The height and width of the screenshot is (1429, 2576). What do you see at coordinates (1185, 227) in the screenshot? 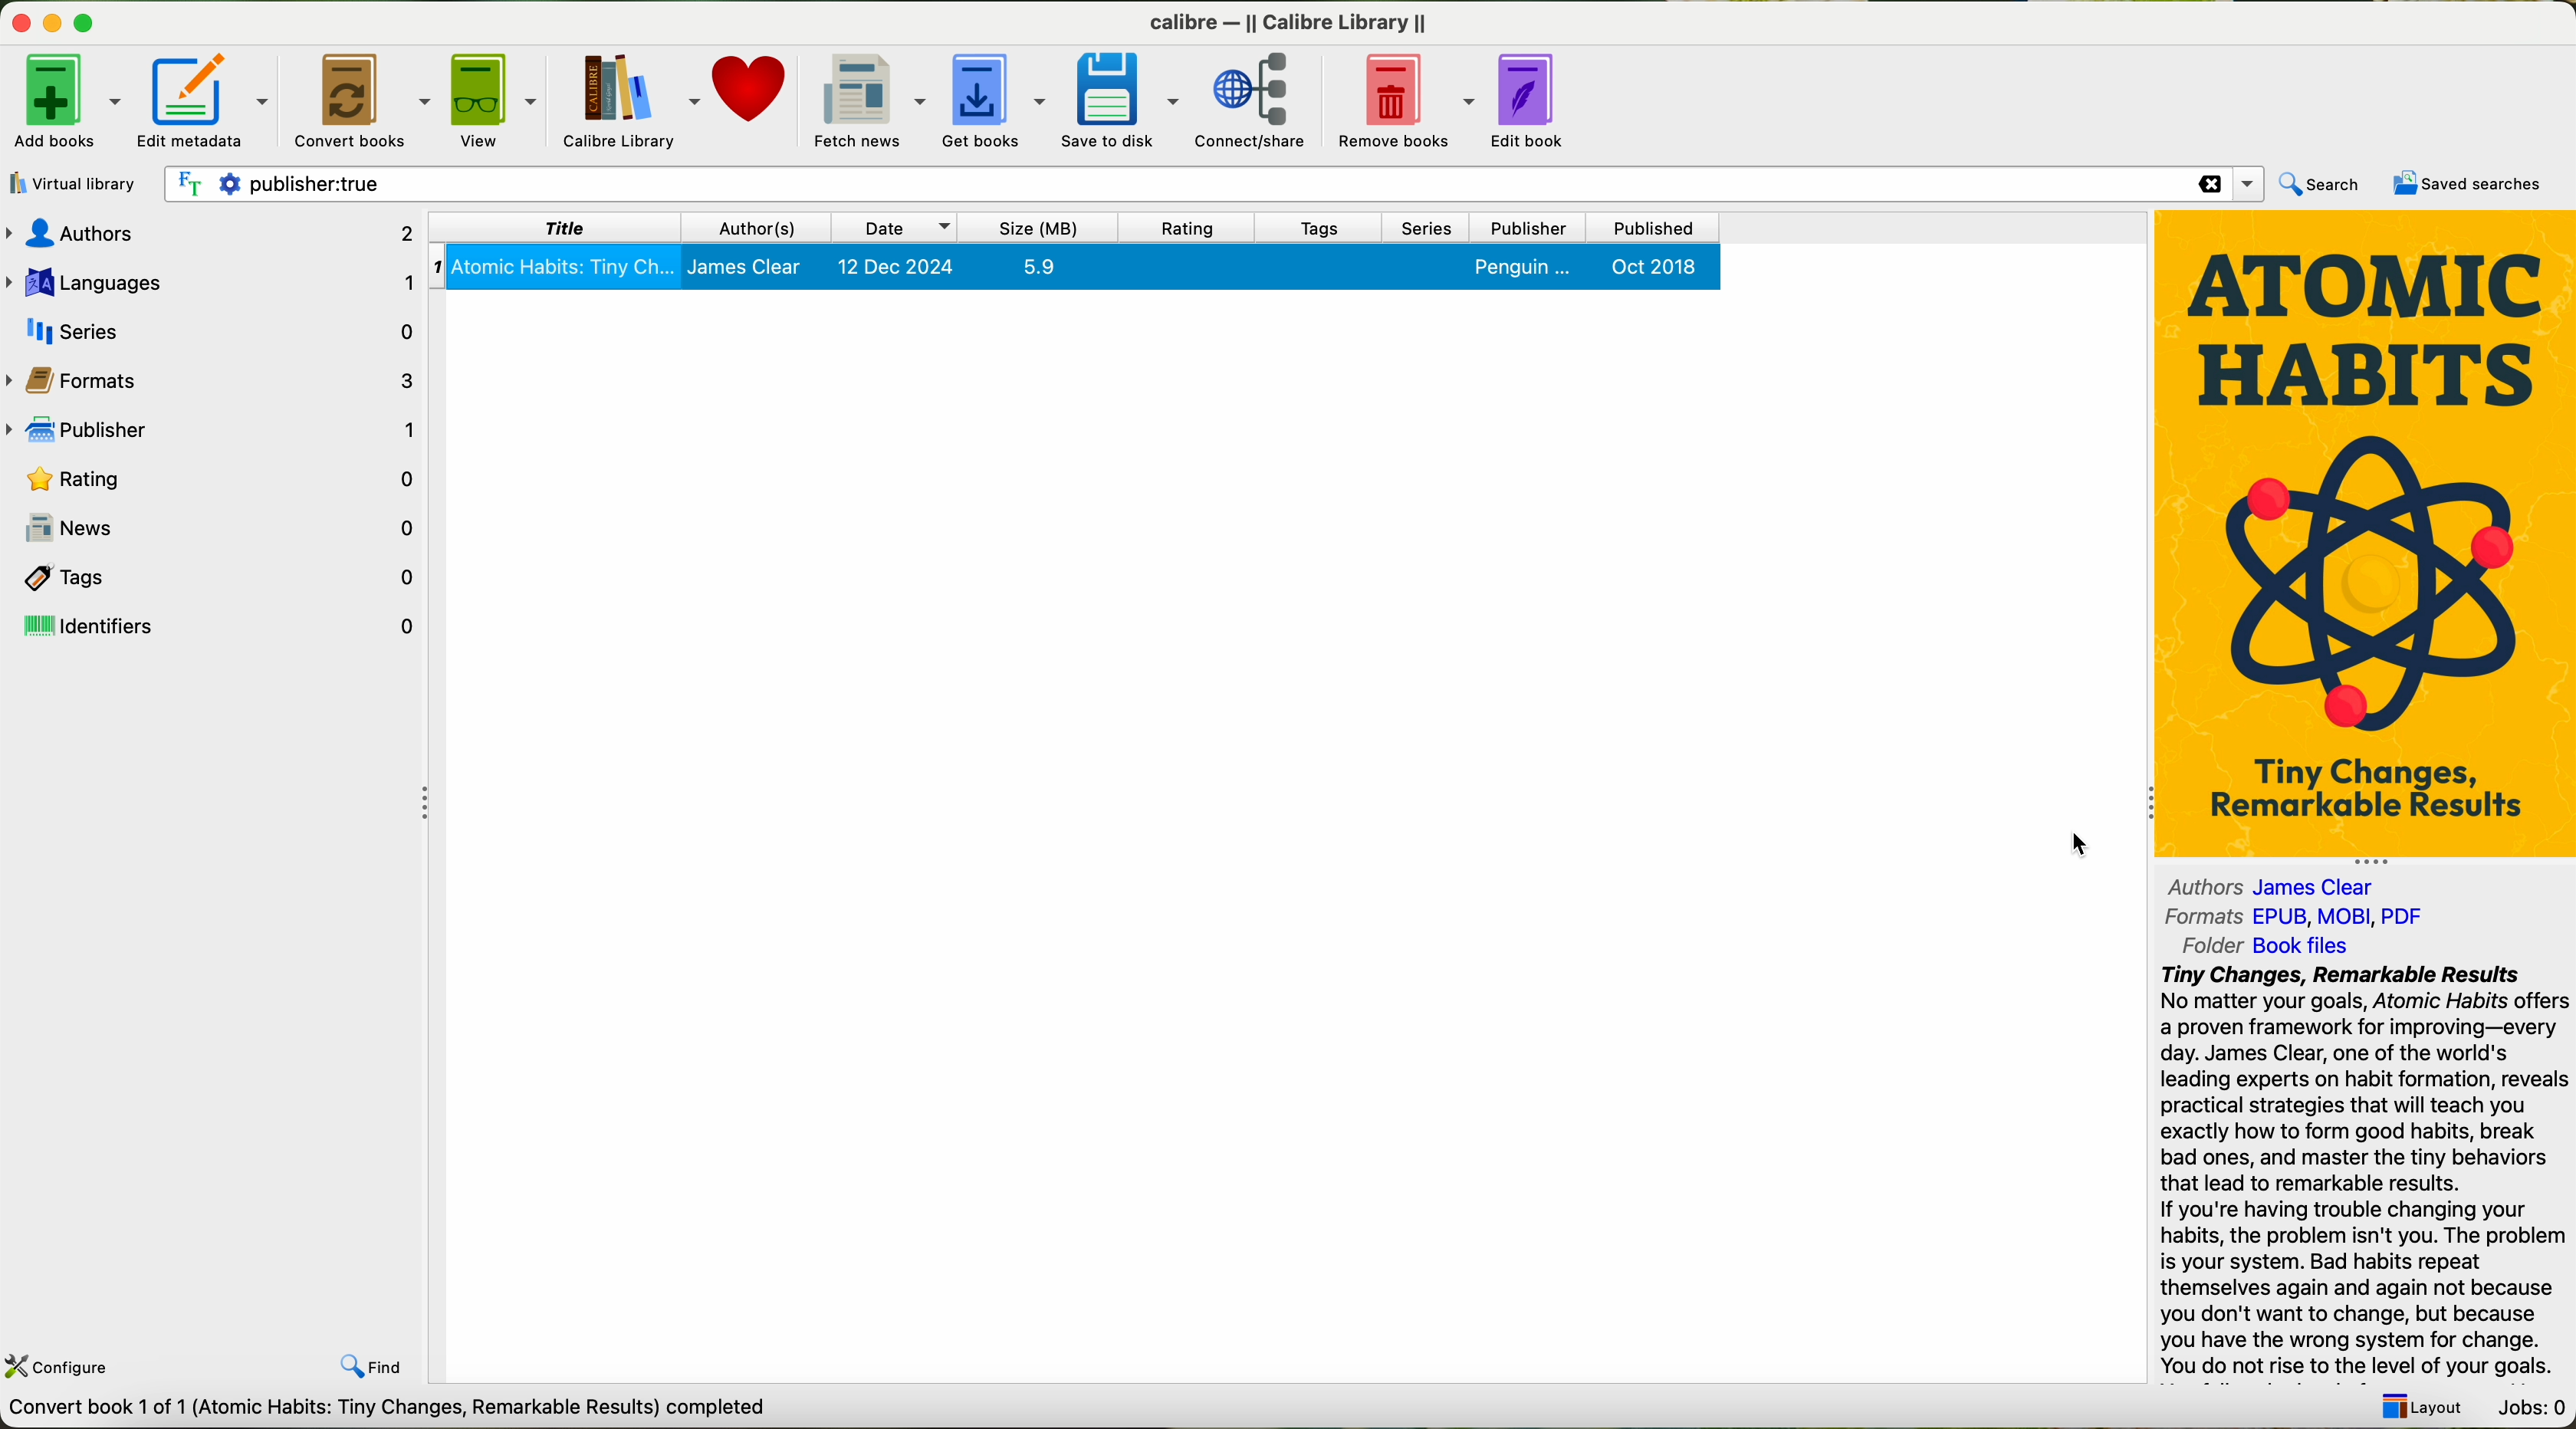
I see `rating` at bounding box center [1185, 227].